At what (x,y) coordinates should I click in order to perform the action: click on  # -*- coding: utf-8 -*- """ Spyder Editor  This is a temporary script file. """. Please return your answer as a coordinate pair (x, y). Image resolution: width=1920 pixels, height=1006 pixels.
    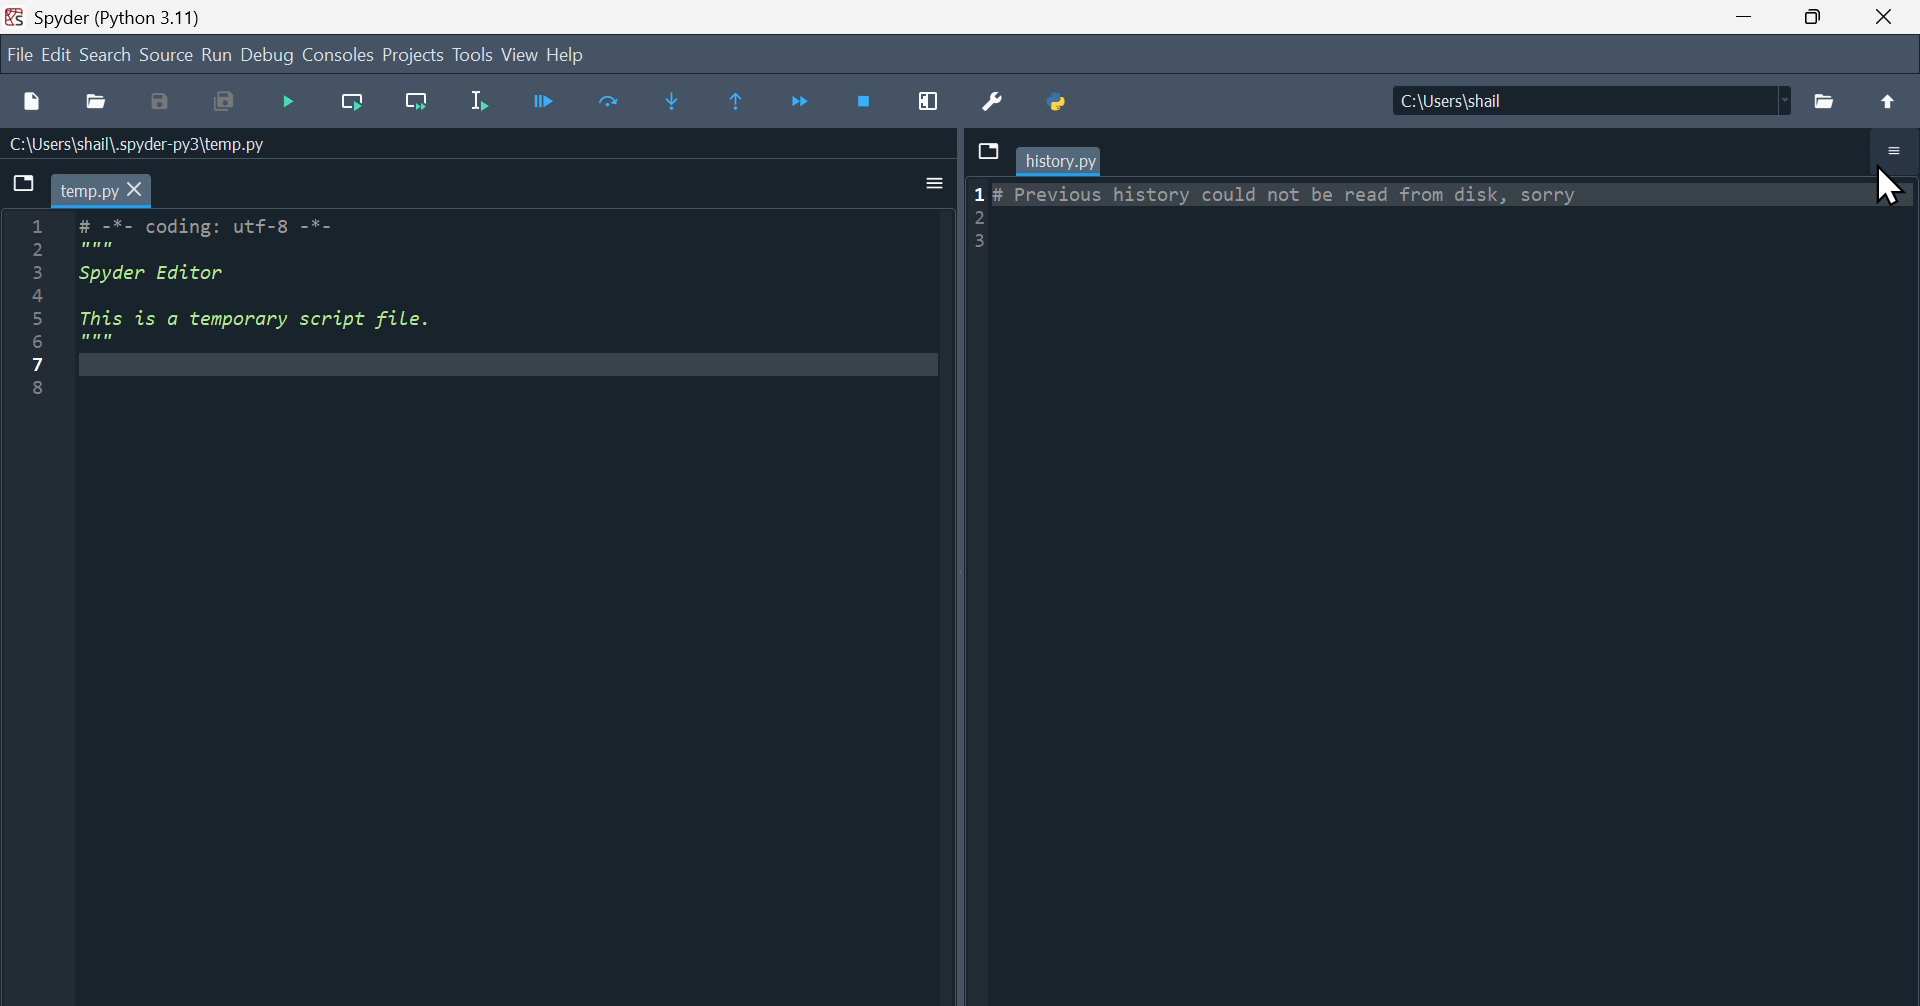
    Looking at the image, I should click on (506, 299).